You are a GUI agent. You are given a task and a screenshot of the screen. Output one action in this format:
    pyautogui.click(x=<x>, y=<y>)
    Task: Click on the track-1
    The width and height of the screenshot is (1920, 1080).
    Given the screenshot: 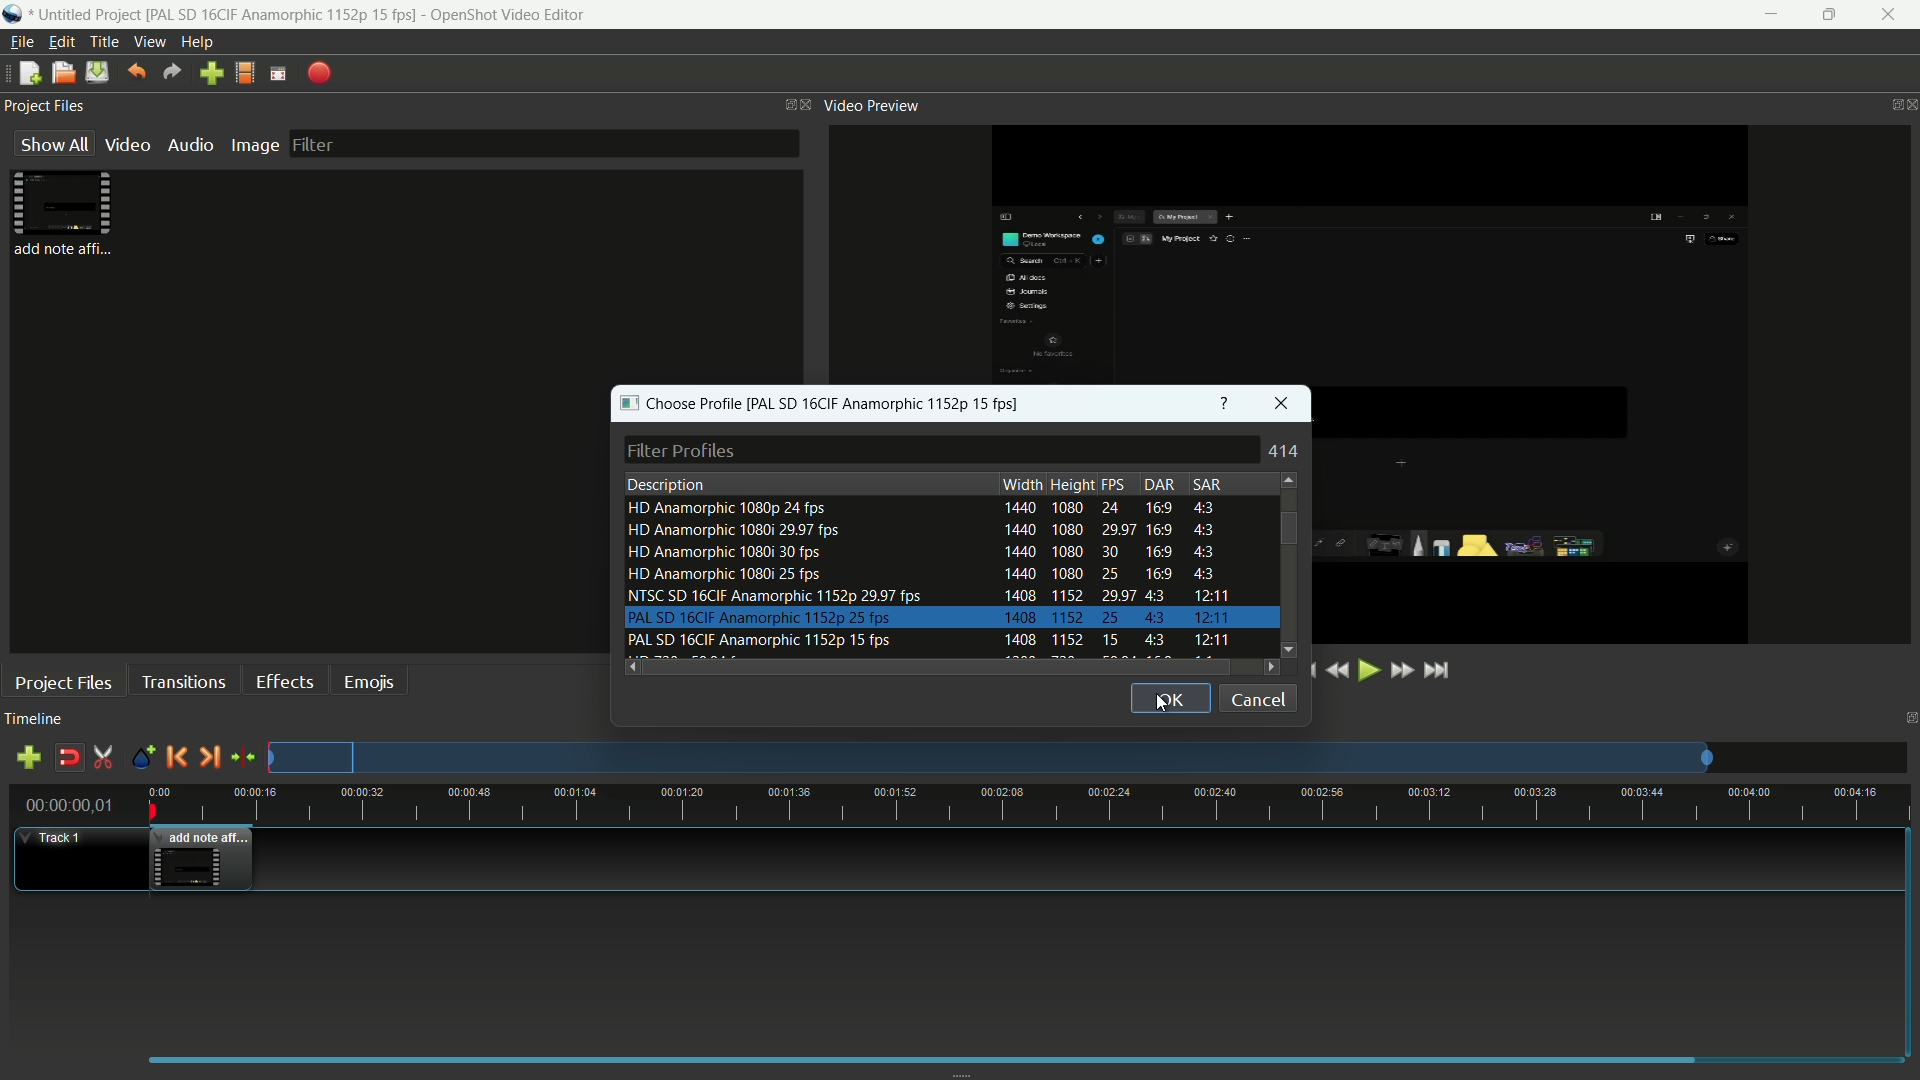 What is the action you would take?
    pyautogui.click(x=58, y=838)
    